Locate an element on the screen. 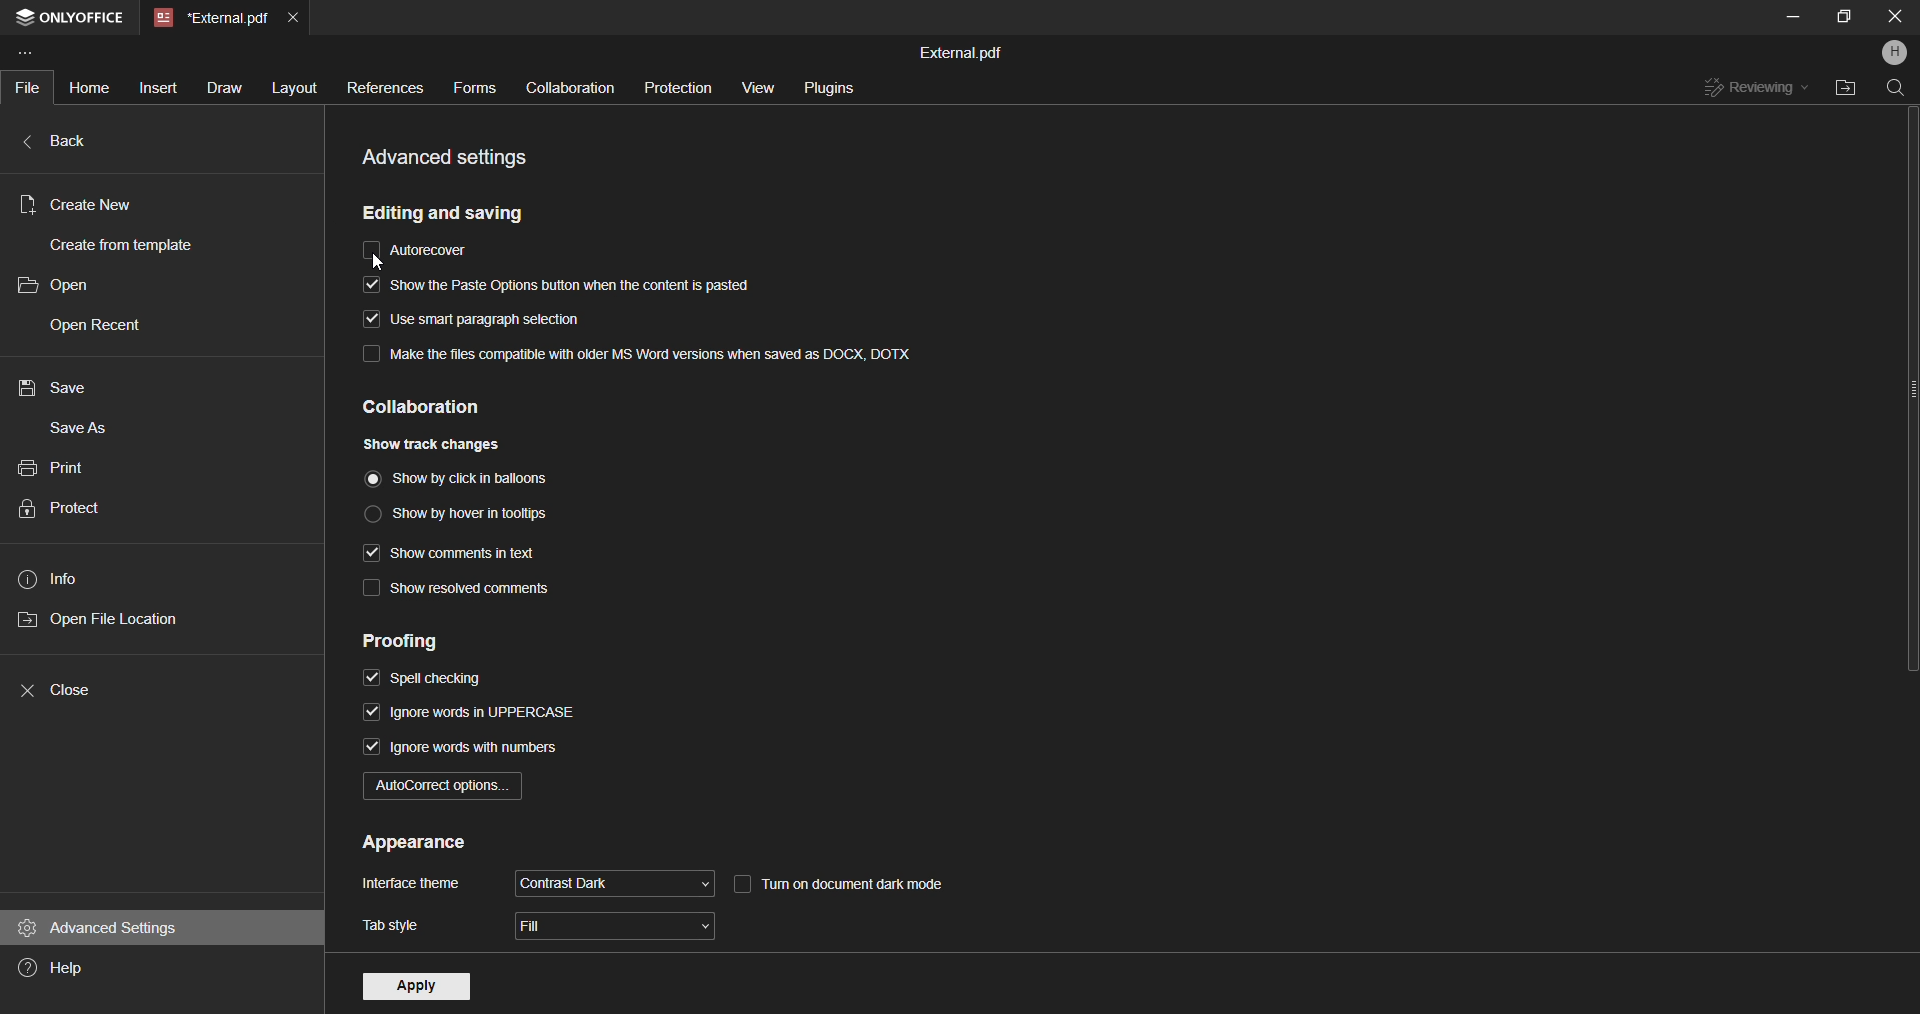  show the paste options is located at coordinates (555, 287).